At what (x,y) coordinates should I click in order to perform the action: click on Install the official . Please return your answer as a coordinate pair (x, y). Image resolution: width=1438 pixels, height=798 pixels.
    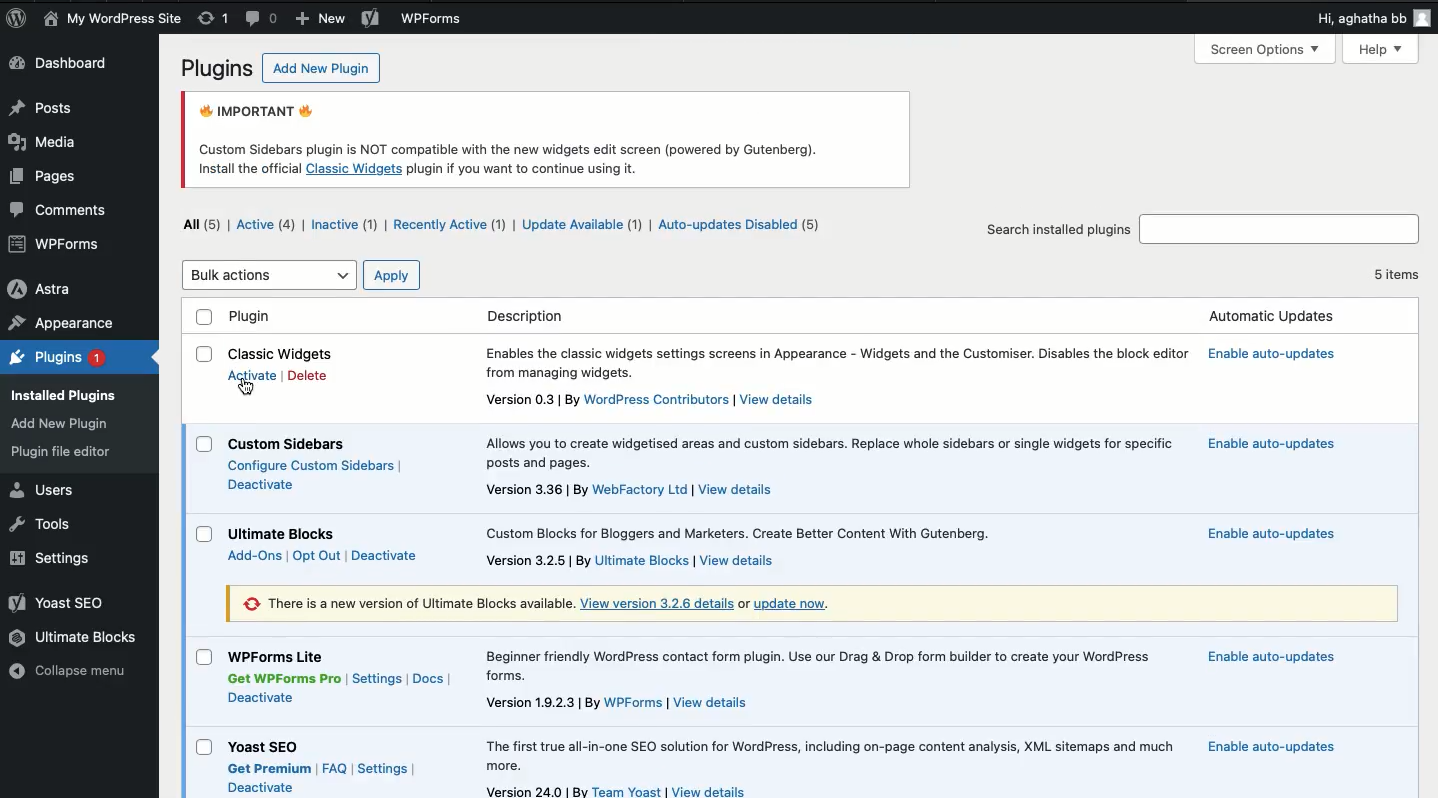
    Looking at the image, I should click on (247, 168).